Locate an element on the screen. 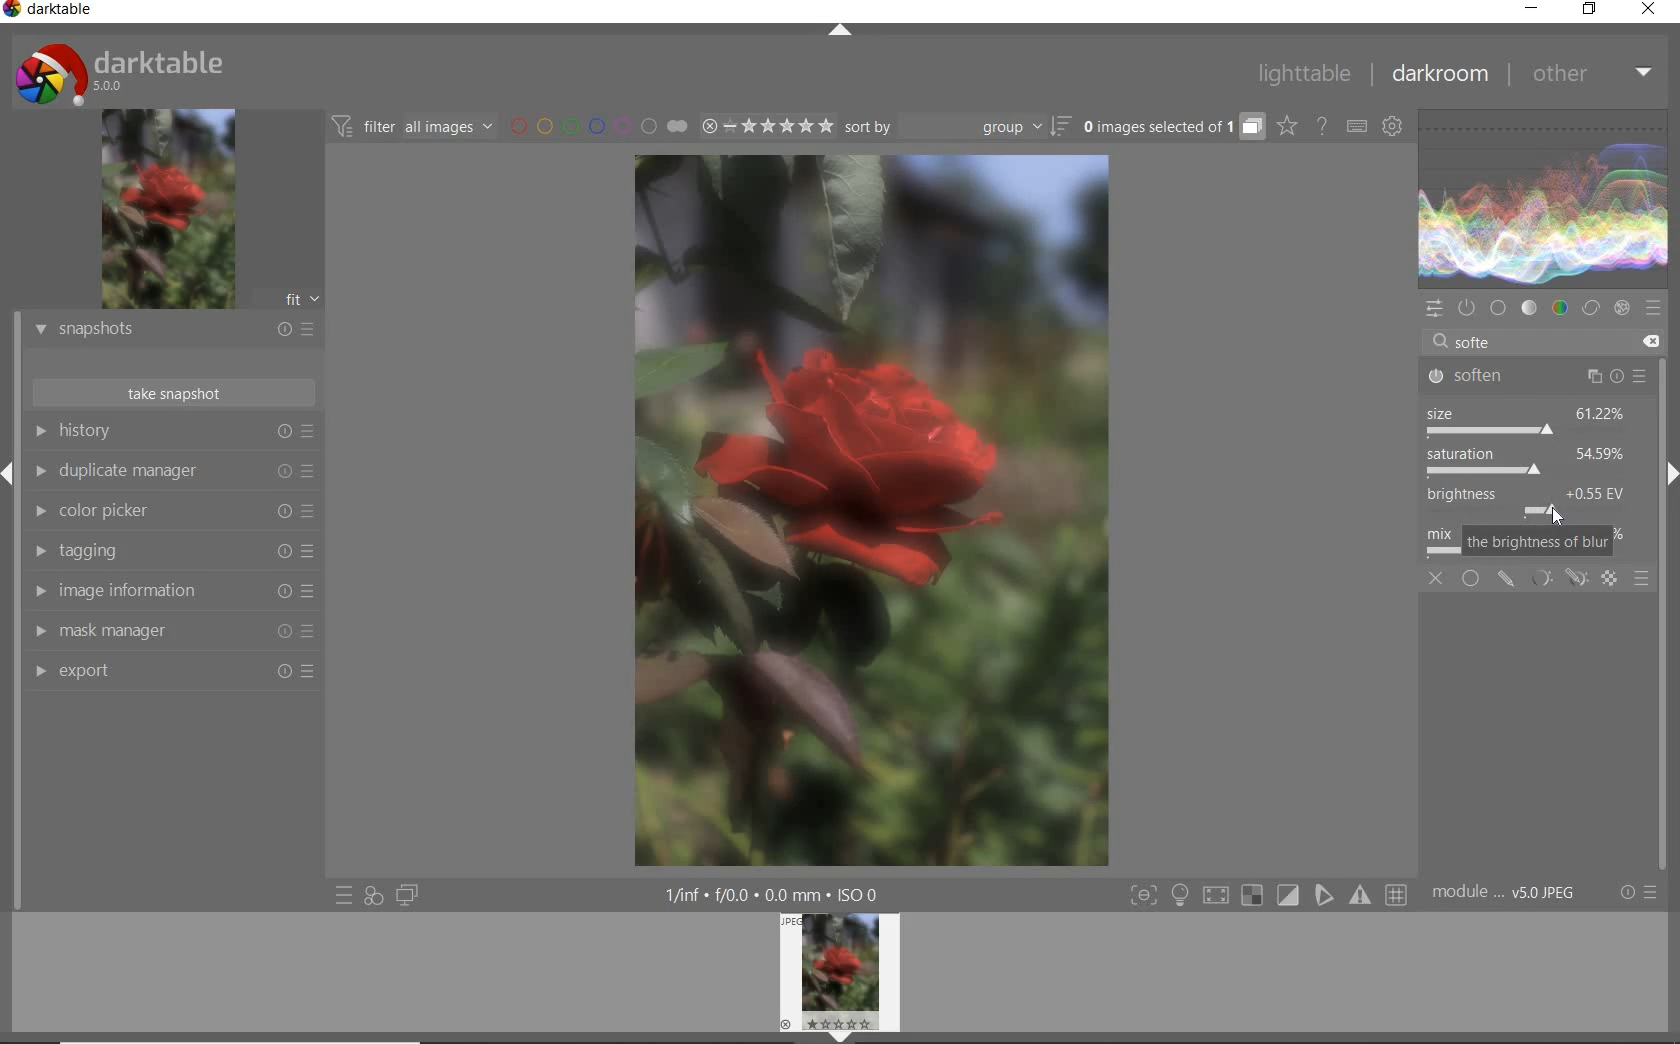  set keyboard shortcuts is located at coordinates (1356, 126).